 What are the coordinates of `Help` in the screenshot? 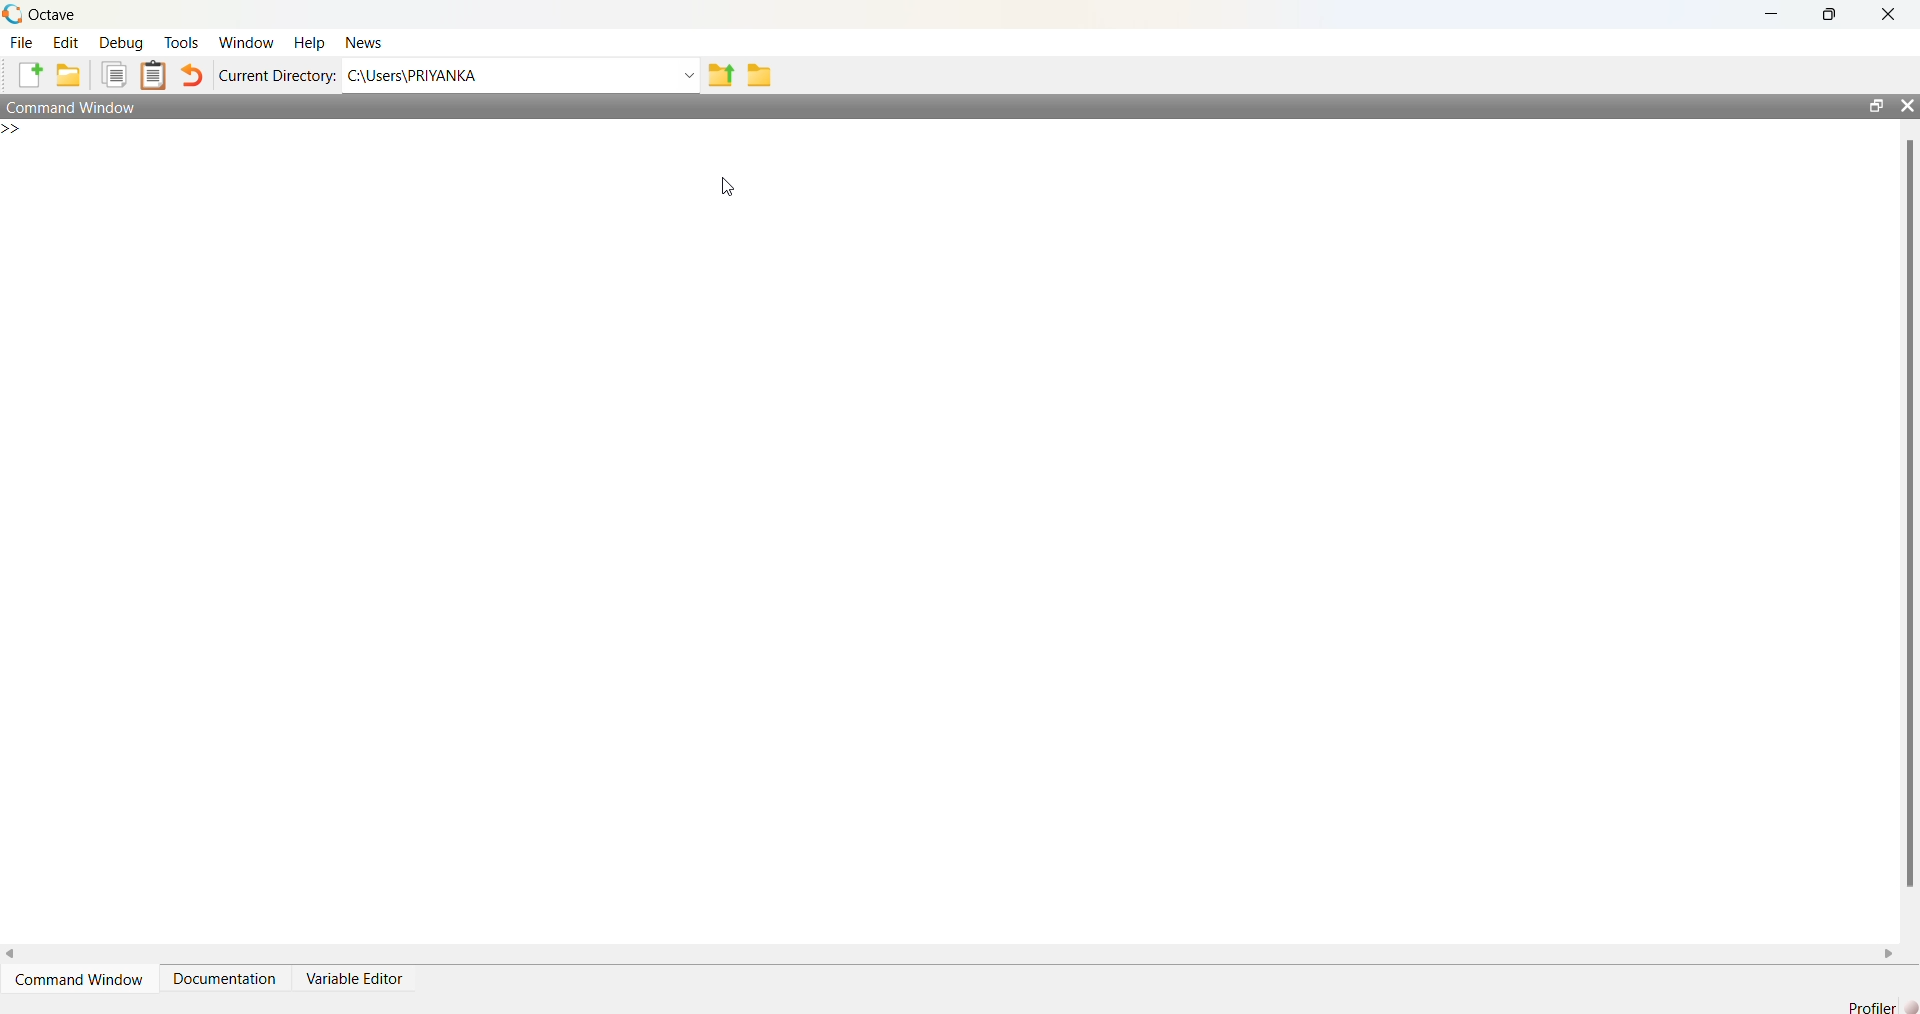 It's located at (308, 42).